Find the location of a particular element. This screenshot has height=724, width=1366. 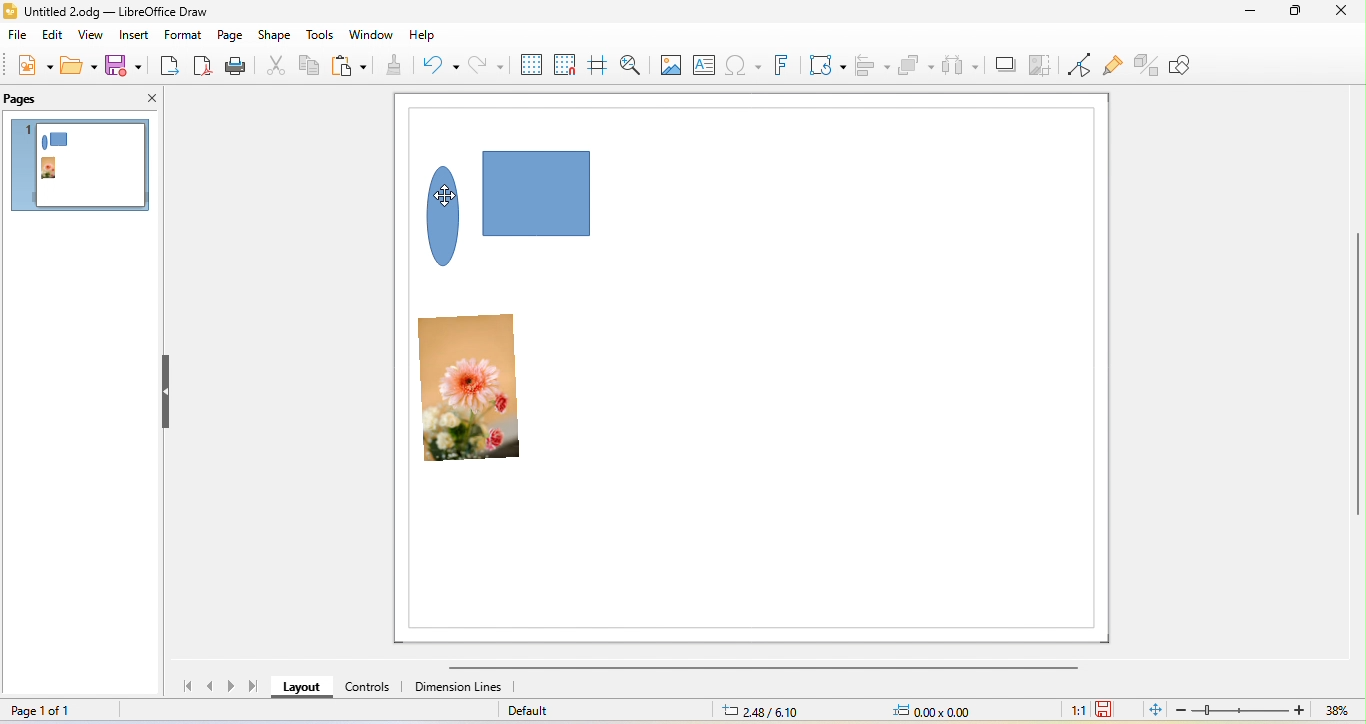

shape is located at coordinates (277, 35).